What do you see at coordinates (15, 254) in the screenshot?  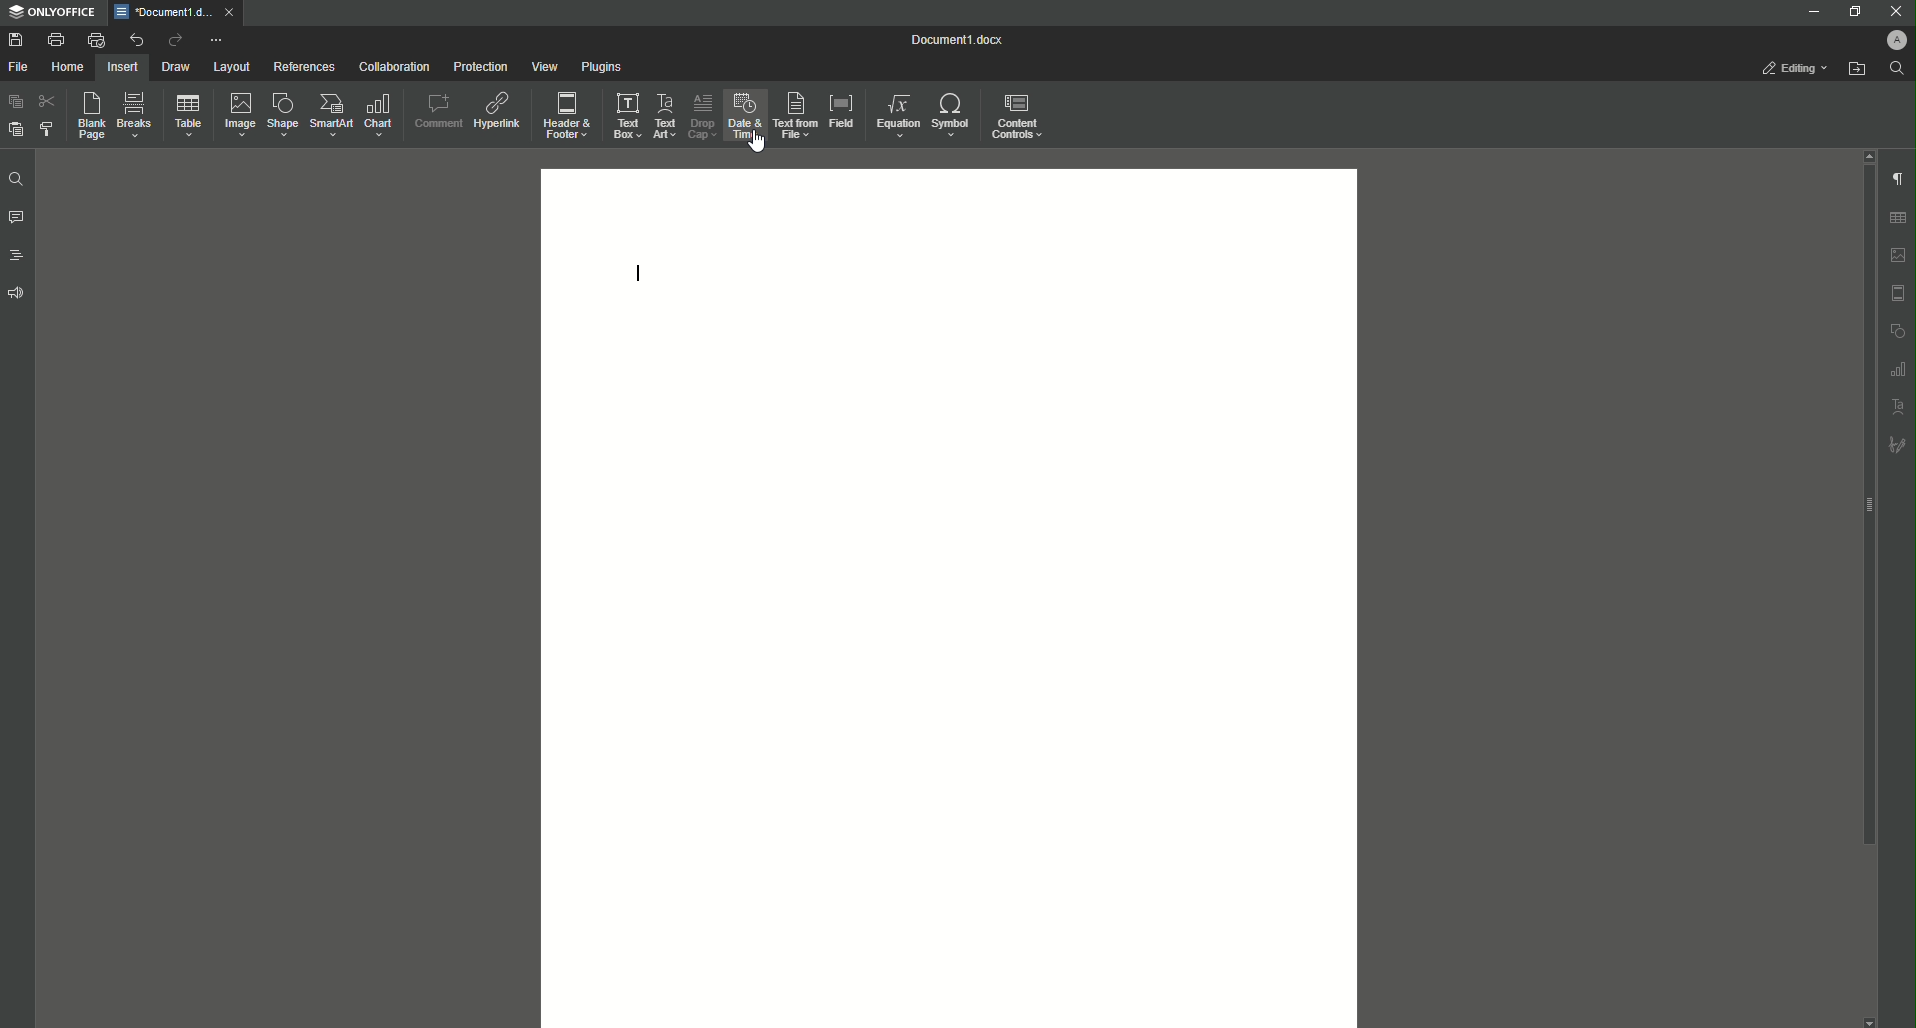 I see `Headings` at bounding box center [15, 254].